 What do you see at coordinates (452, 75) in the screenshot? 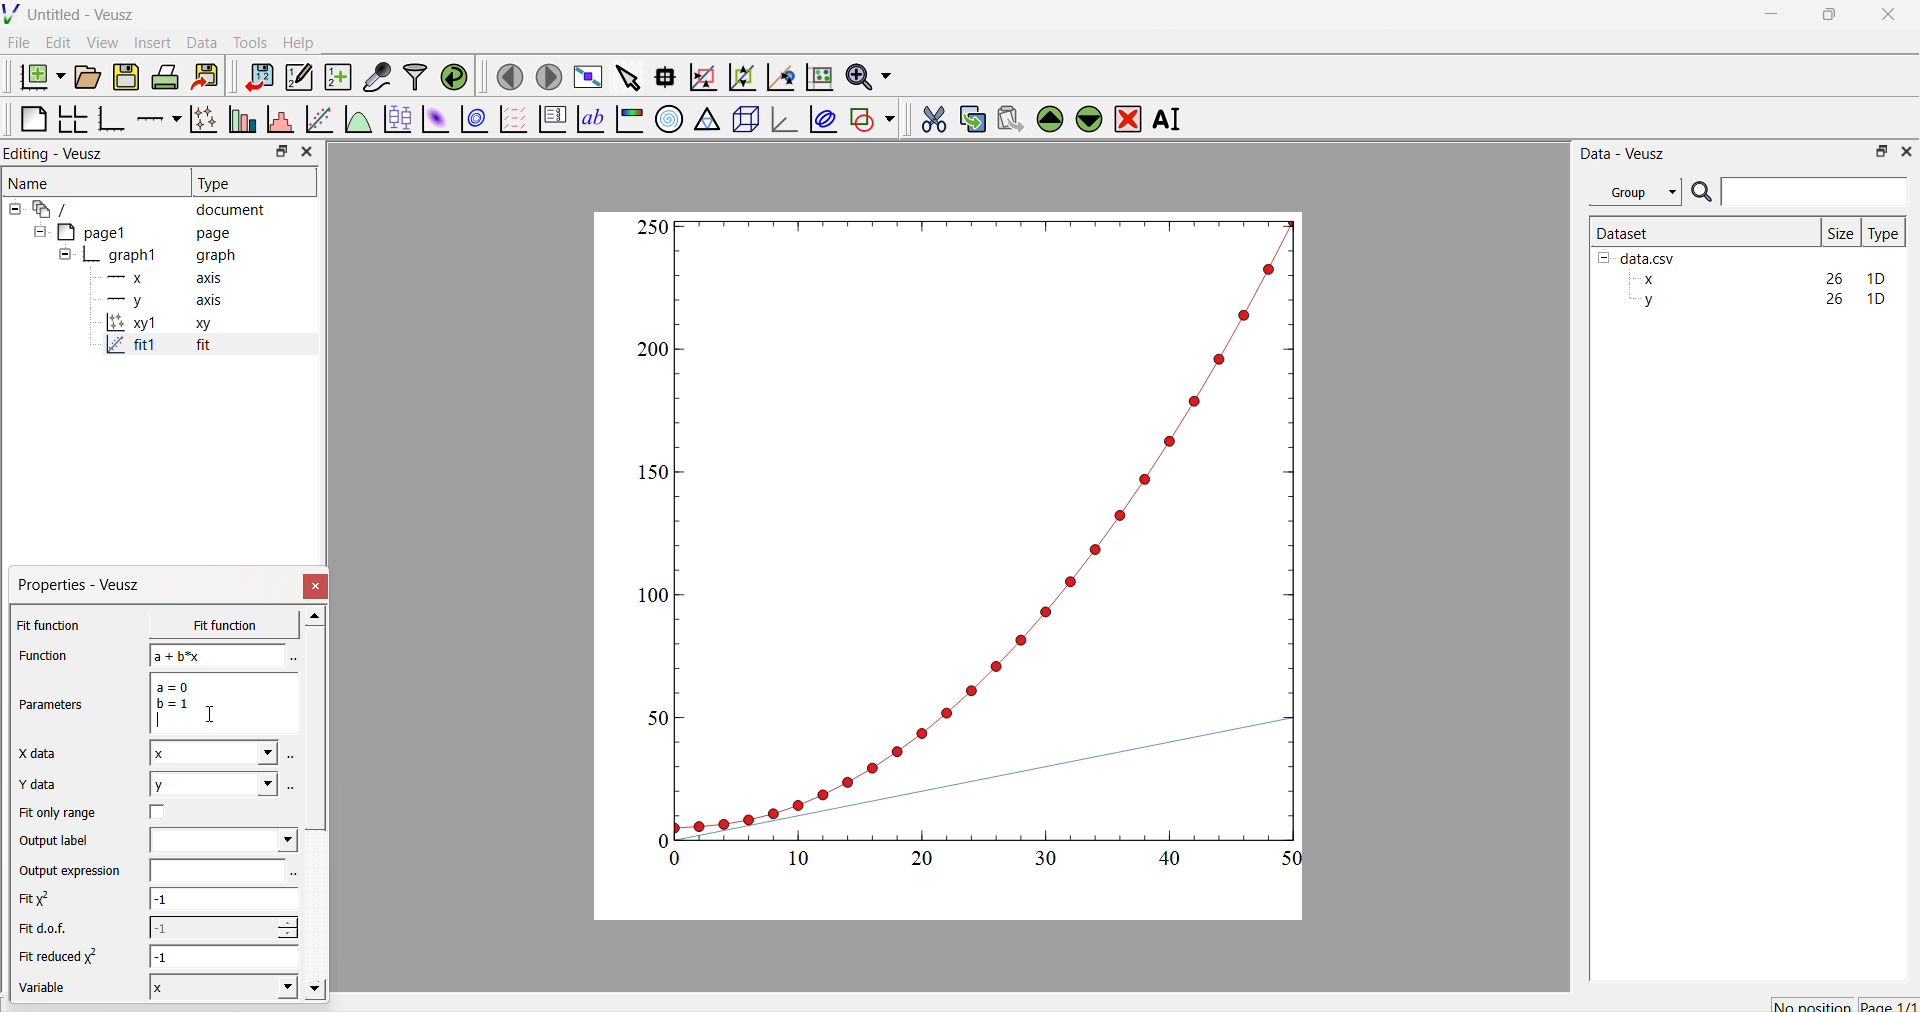
I see `Reload linked dataset` at bounding box center [452, 75].